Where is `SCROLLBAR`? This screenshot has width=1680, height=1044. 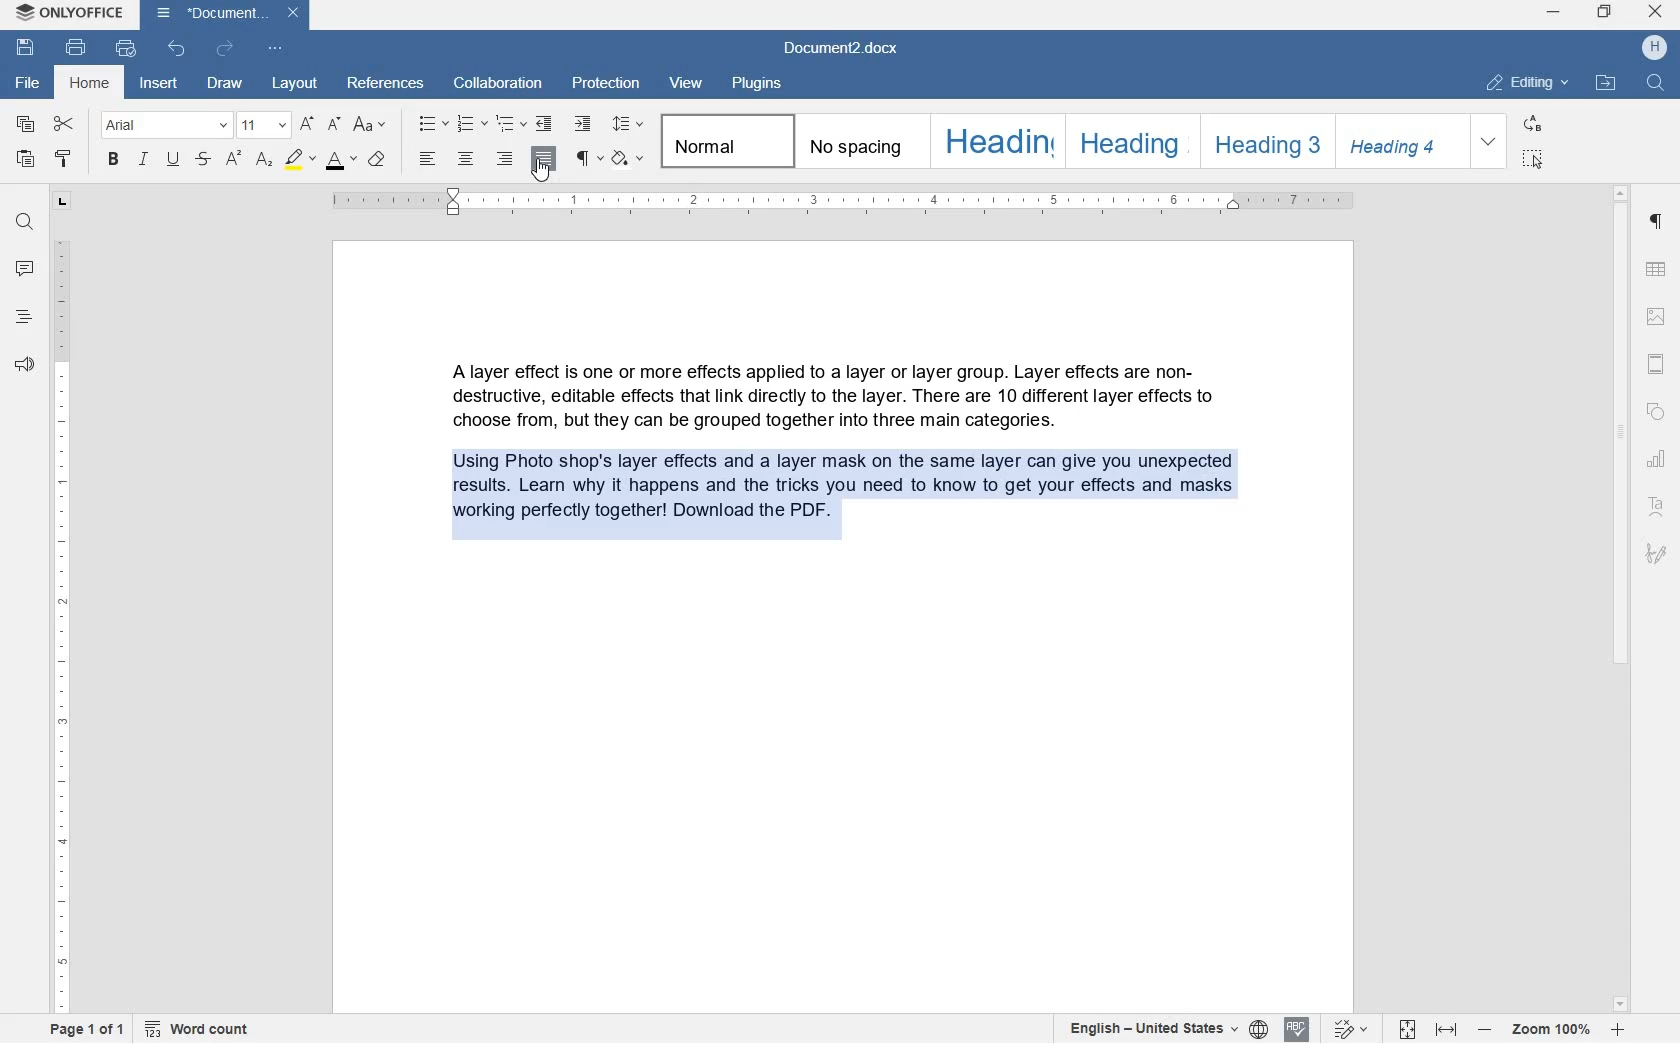
SCROLLBAR is located at coordinates (1621, 599).